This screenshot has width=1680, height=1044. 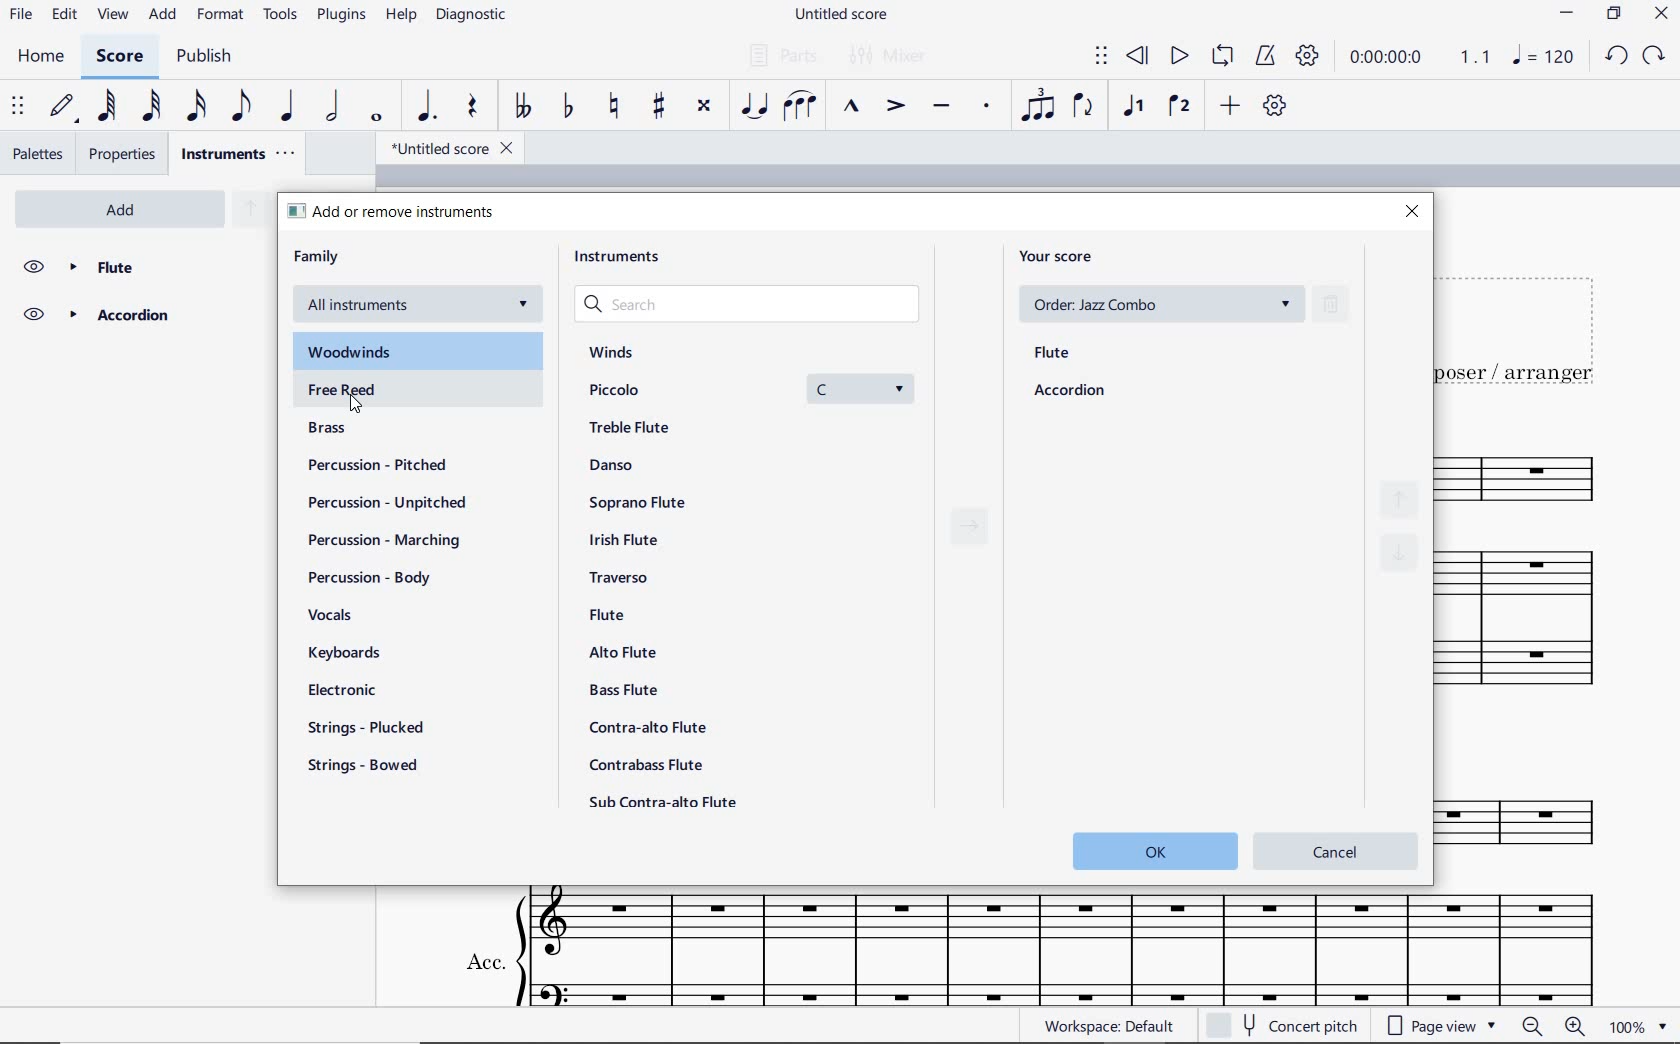 I want to click on VIEW, so click(x=114, y=14).